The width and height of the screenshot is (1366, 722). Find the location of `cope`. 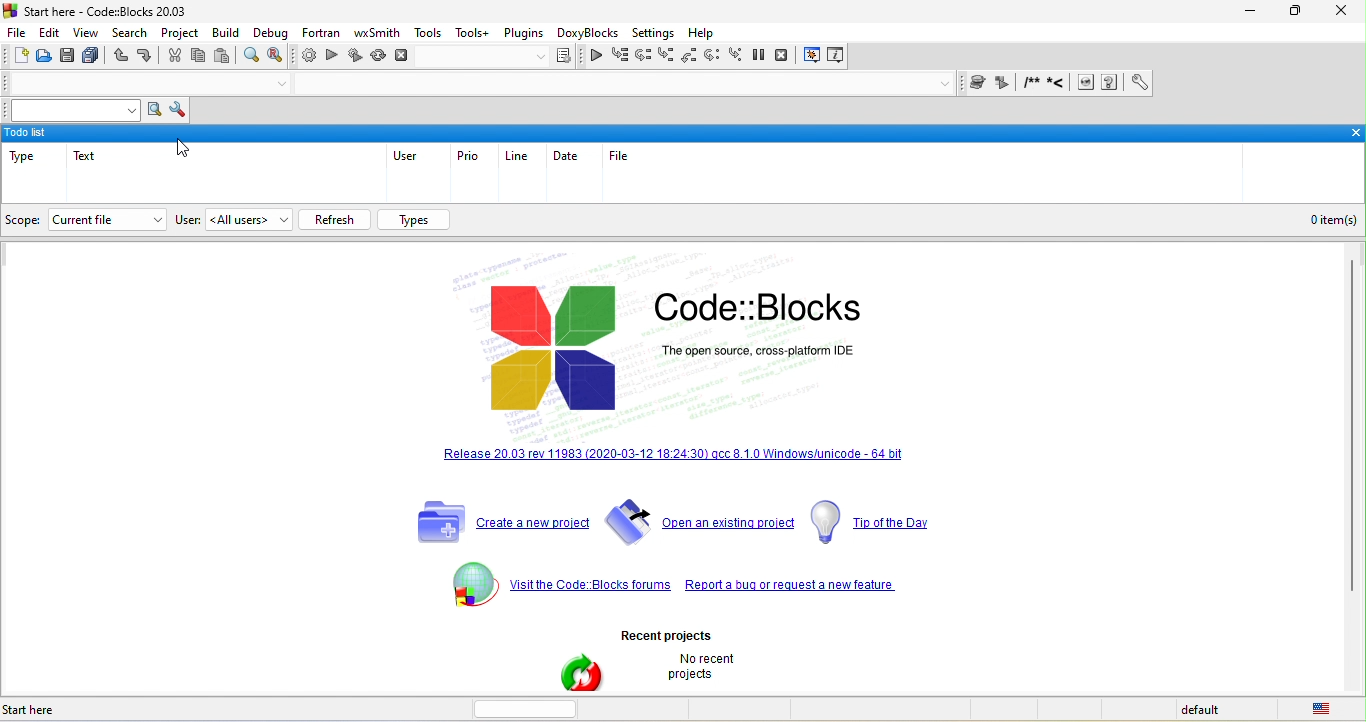

cope is located at coordinates (25, 219).